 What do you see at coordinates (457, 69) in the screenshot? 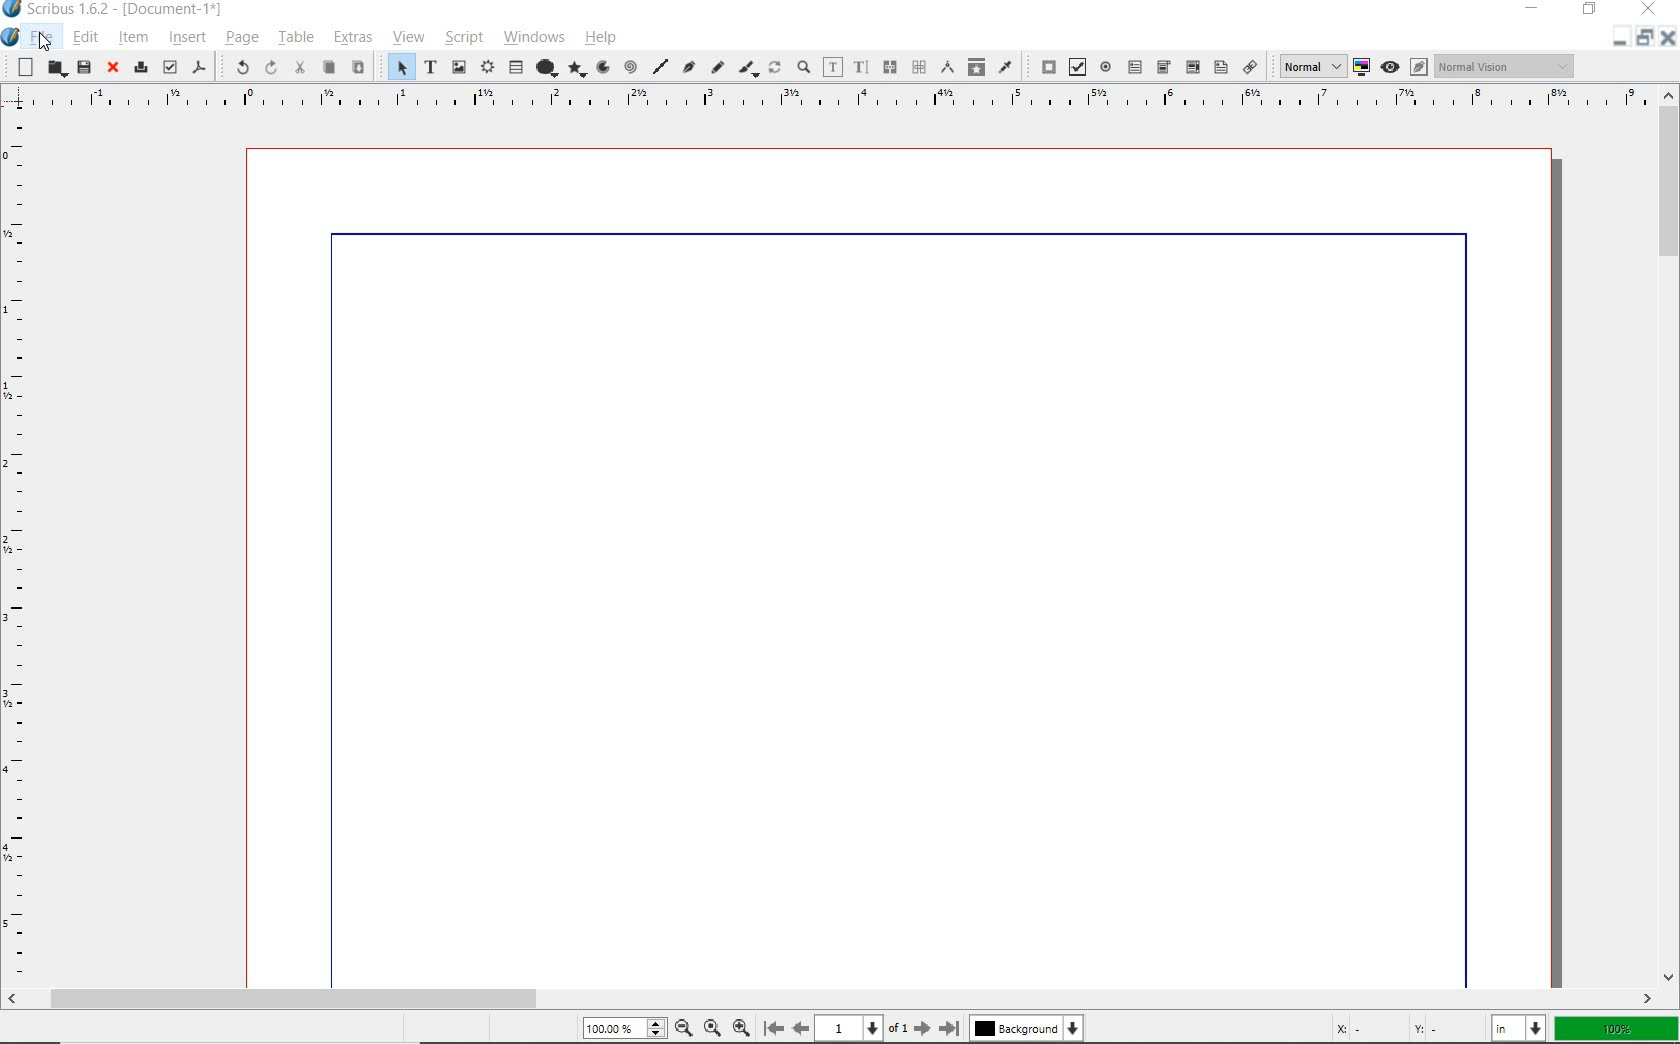
I see `image frame` at bounding box center [457, 69].